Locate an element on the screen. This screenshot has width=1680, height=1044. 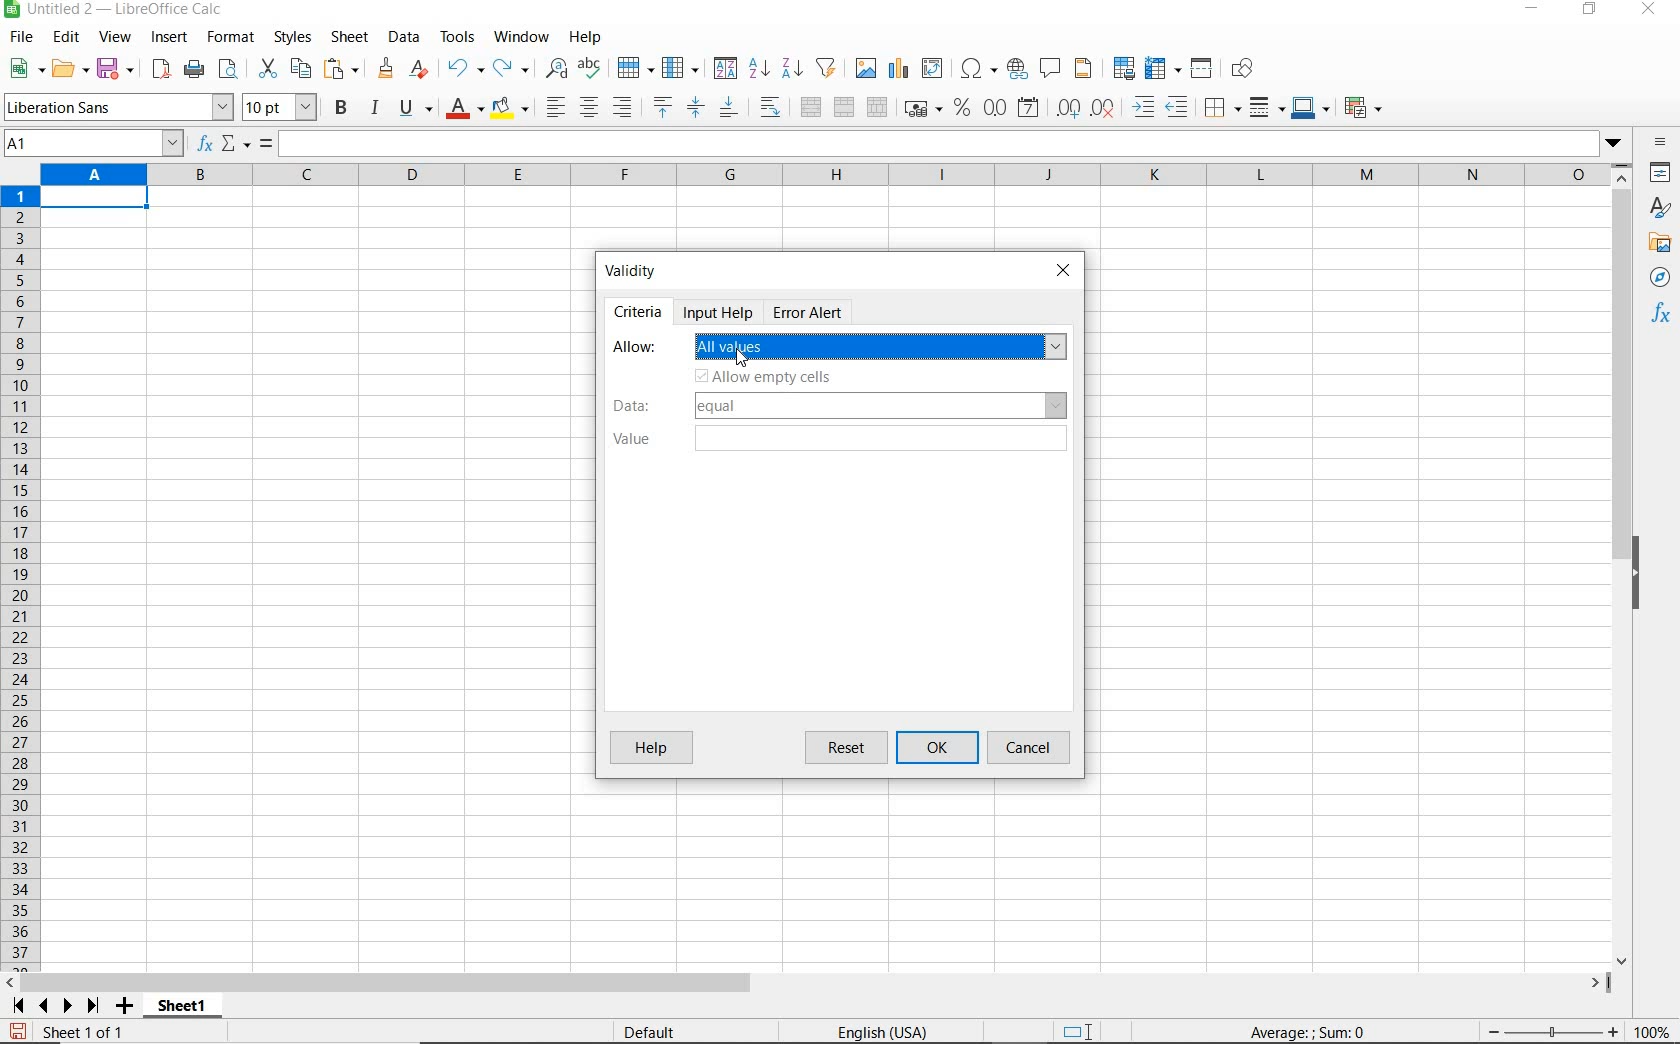
column is located at coordinates (682, 69).